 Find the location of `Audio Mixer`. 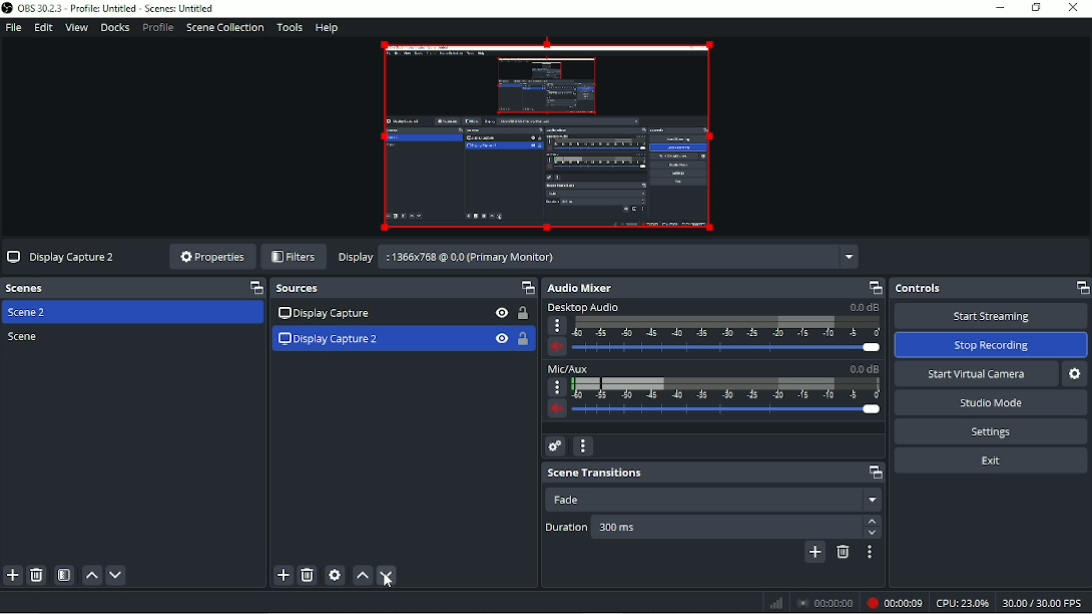

Audio Mixer is located at coordinates (713, 287).